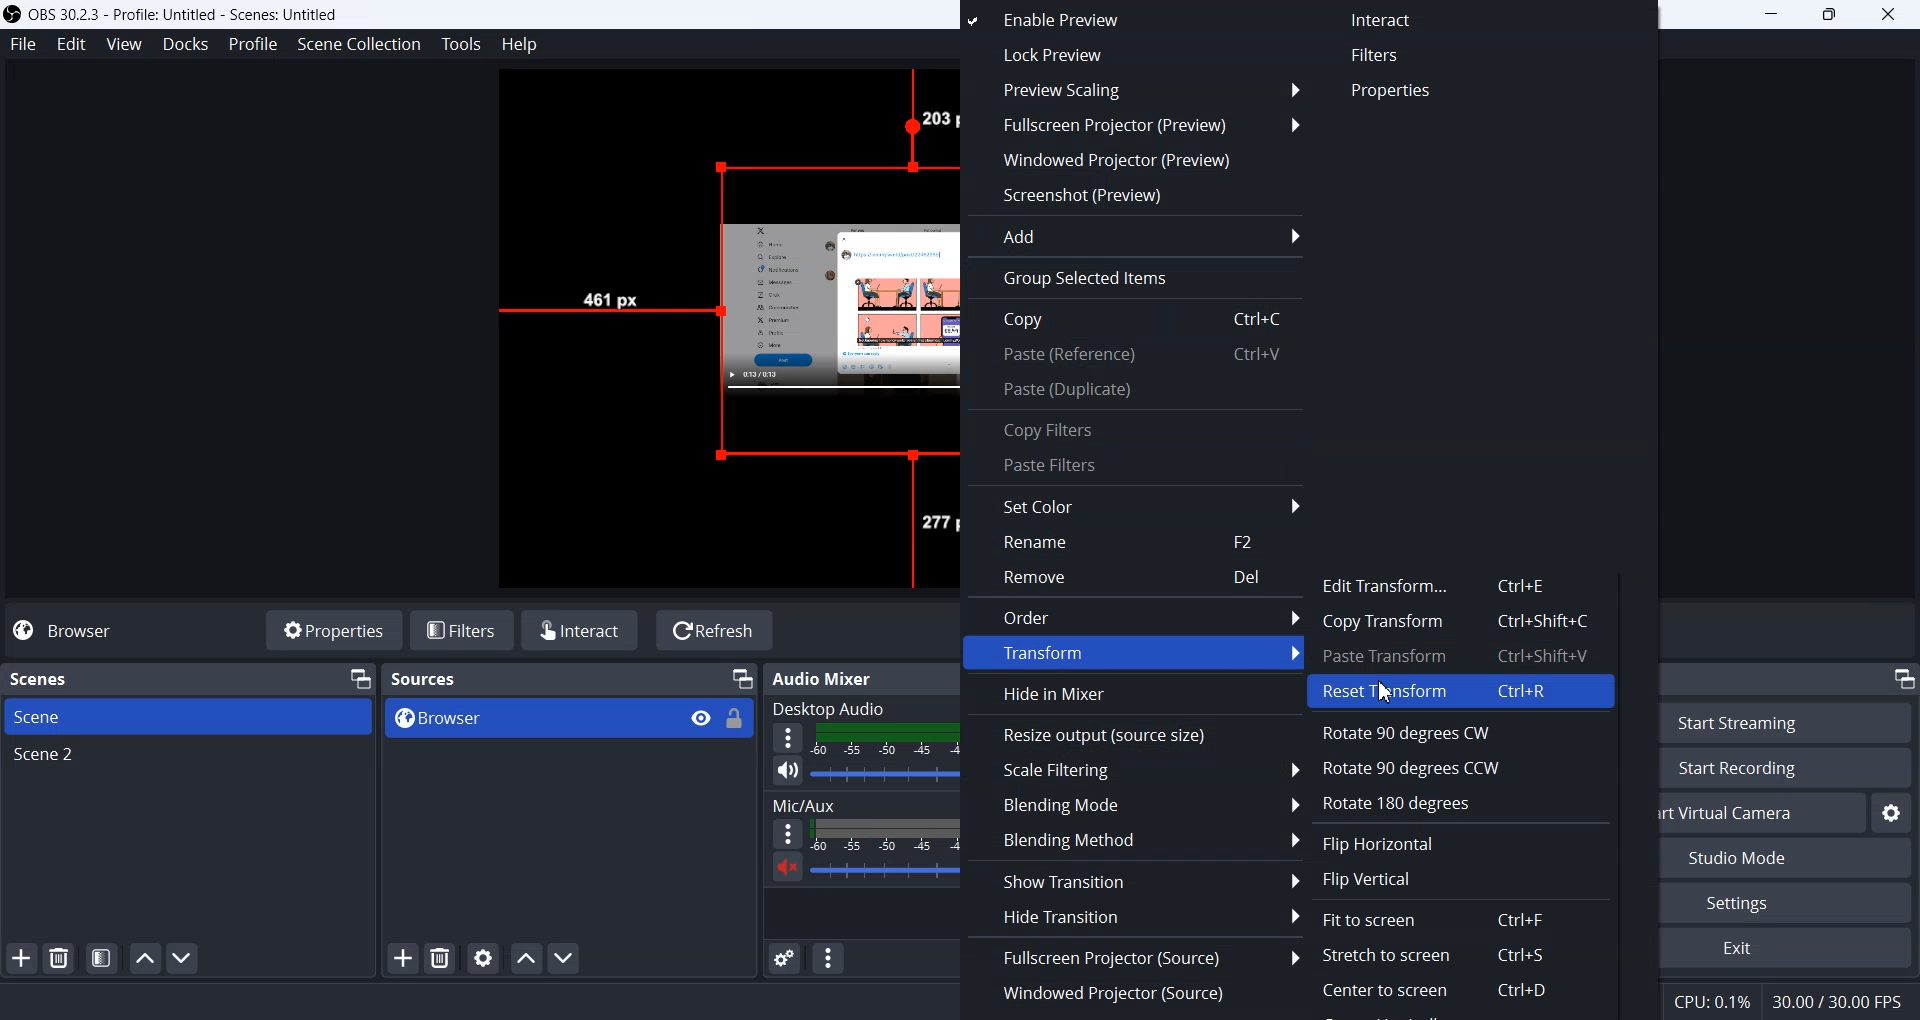 The height and width of the screenshot is (1020, 1920). Describe the element at coordinates (1134, 506) in the screenshot. I see `Set Color` at that location.